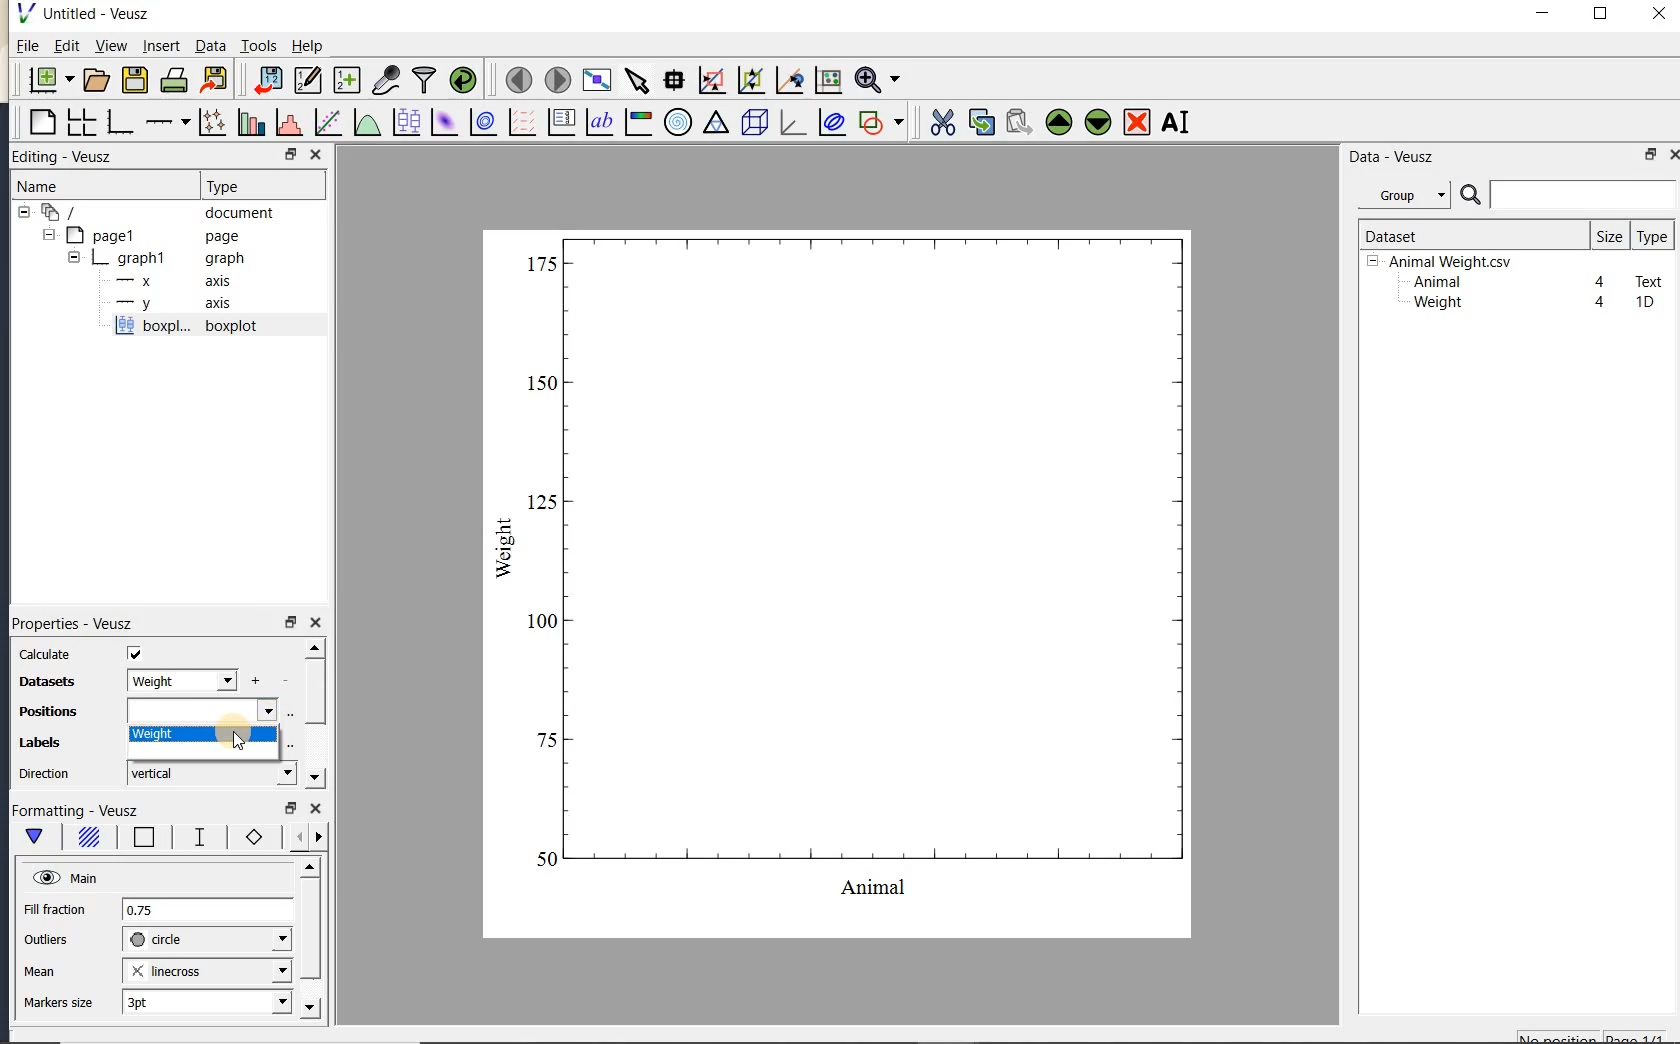 Image resolution: width=1680 pixels, height=1044 pixels. What do you see at coordinates (877, 80) in the screenshot?
I see `zoom function menus` at bounding box center [877, 80].